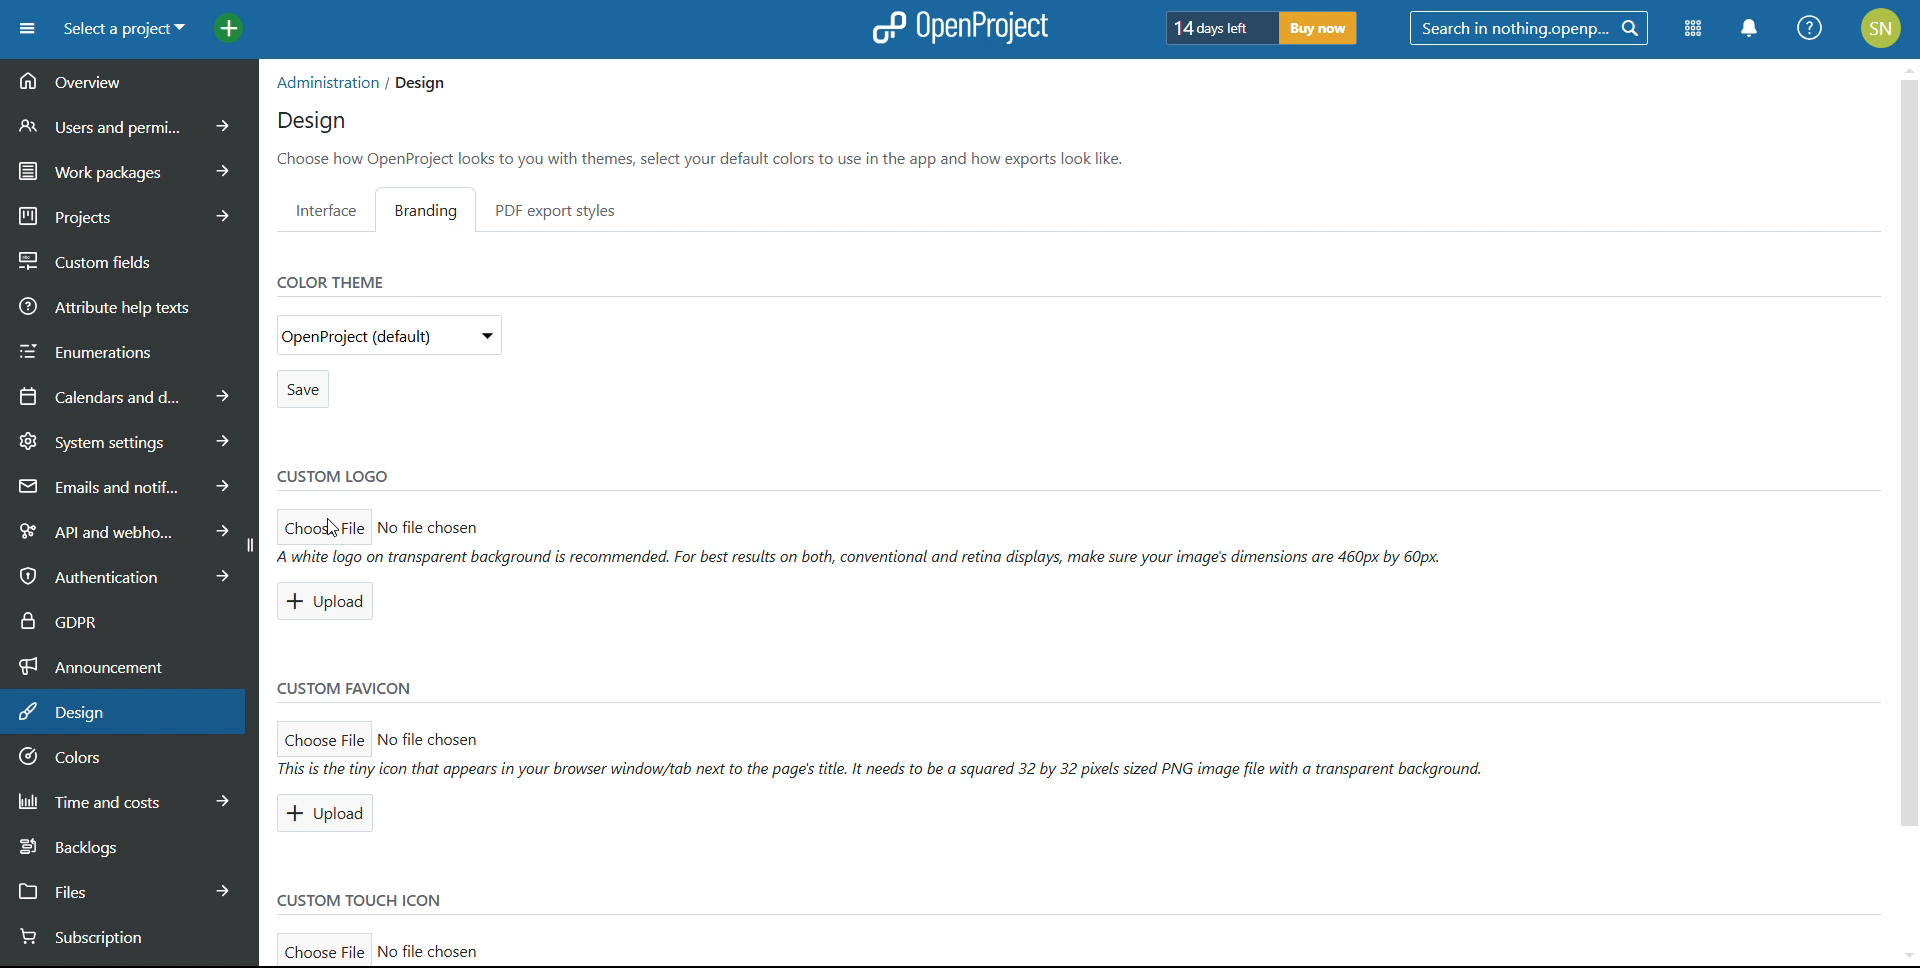  I want to click on / Design, so click(416, 84).